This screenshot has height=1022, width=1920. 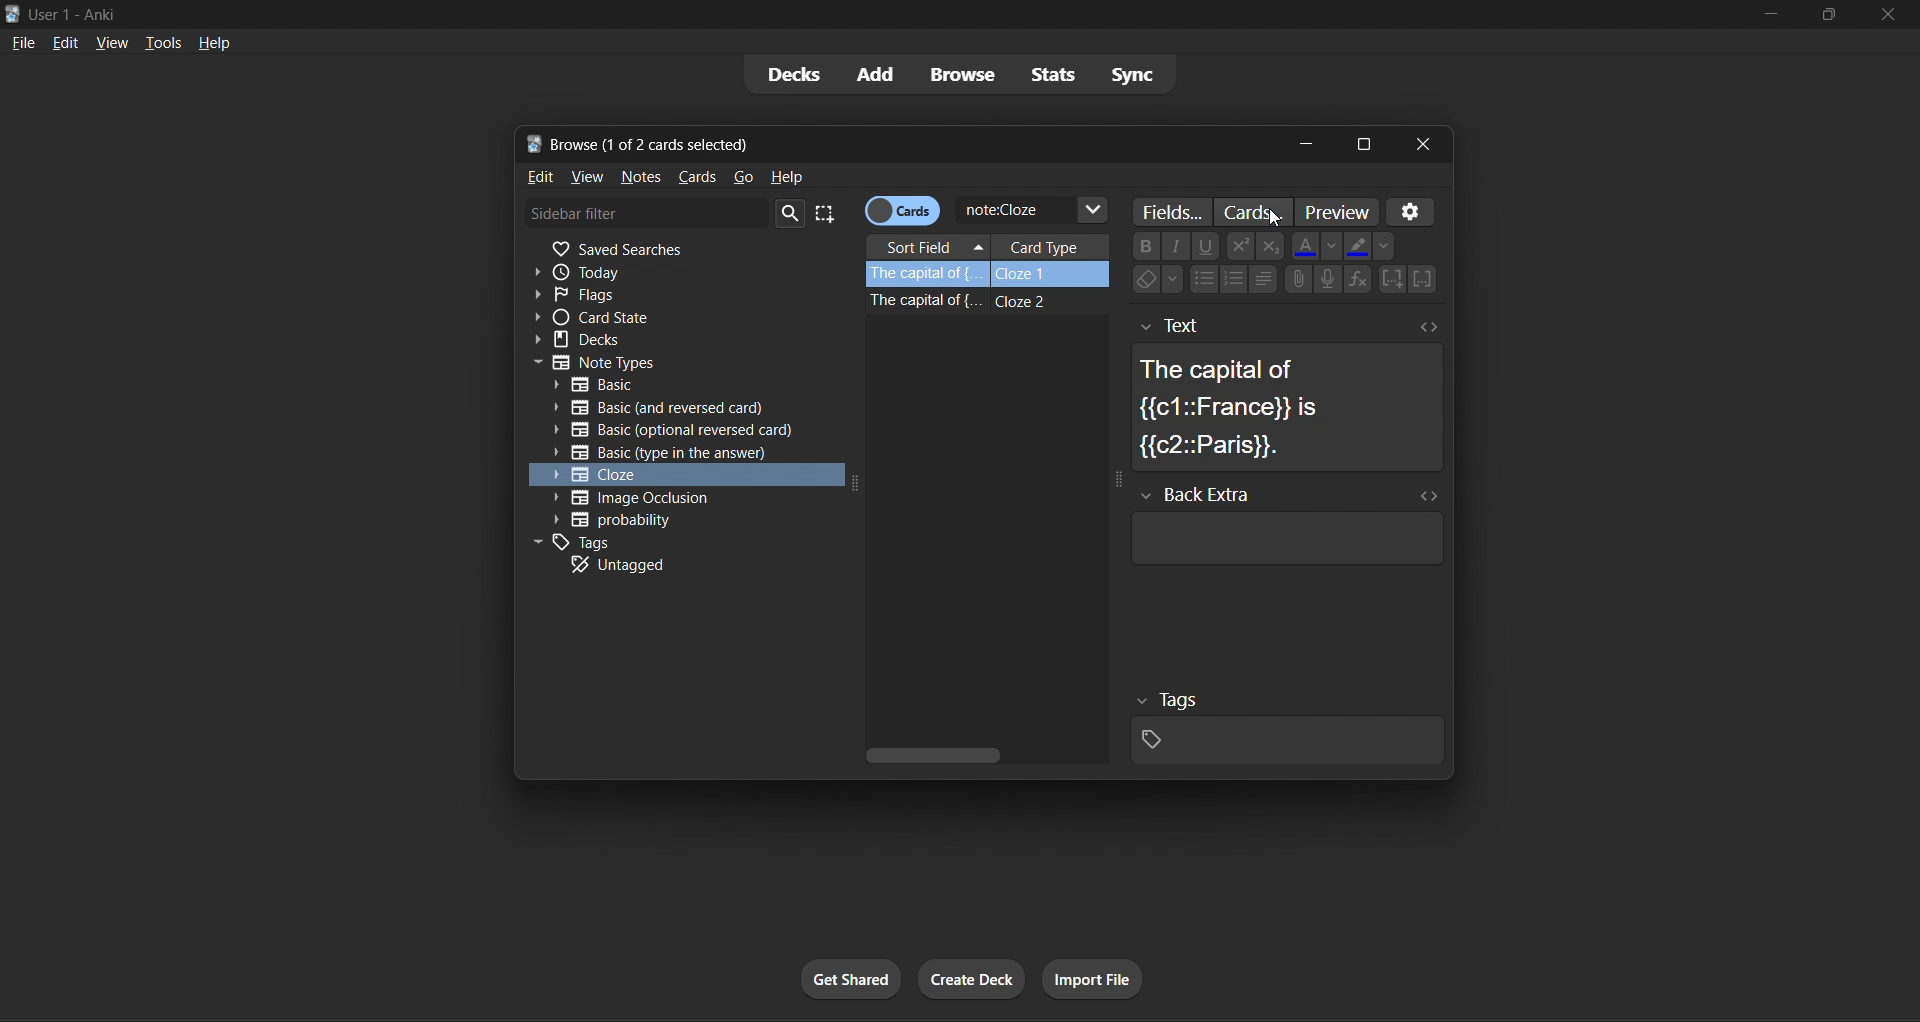 What do you see at coordinates (684, 360) in the screenshot?
I see `notes type filter` at bounding box center [684, 360].